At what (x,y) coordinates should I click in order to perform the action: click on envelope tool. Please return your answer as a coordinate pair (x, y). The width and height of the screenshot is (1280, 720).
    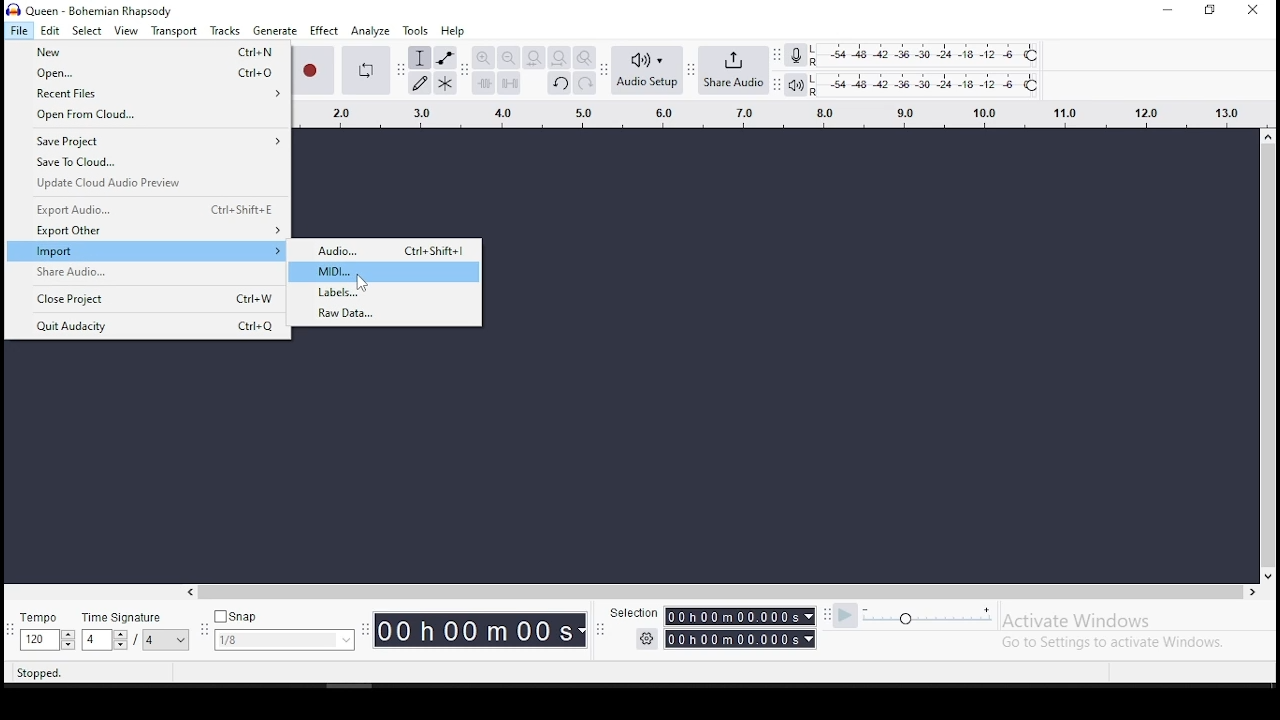
    Looking at the image, I should click on (445, 58).